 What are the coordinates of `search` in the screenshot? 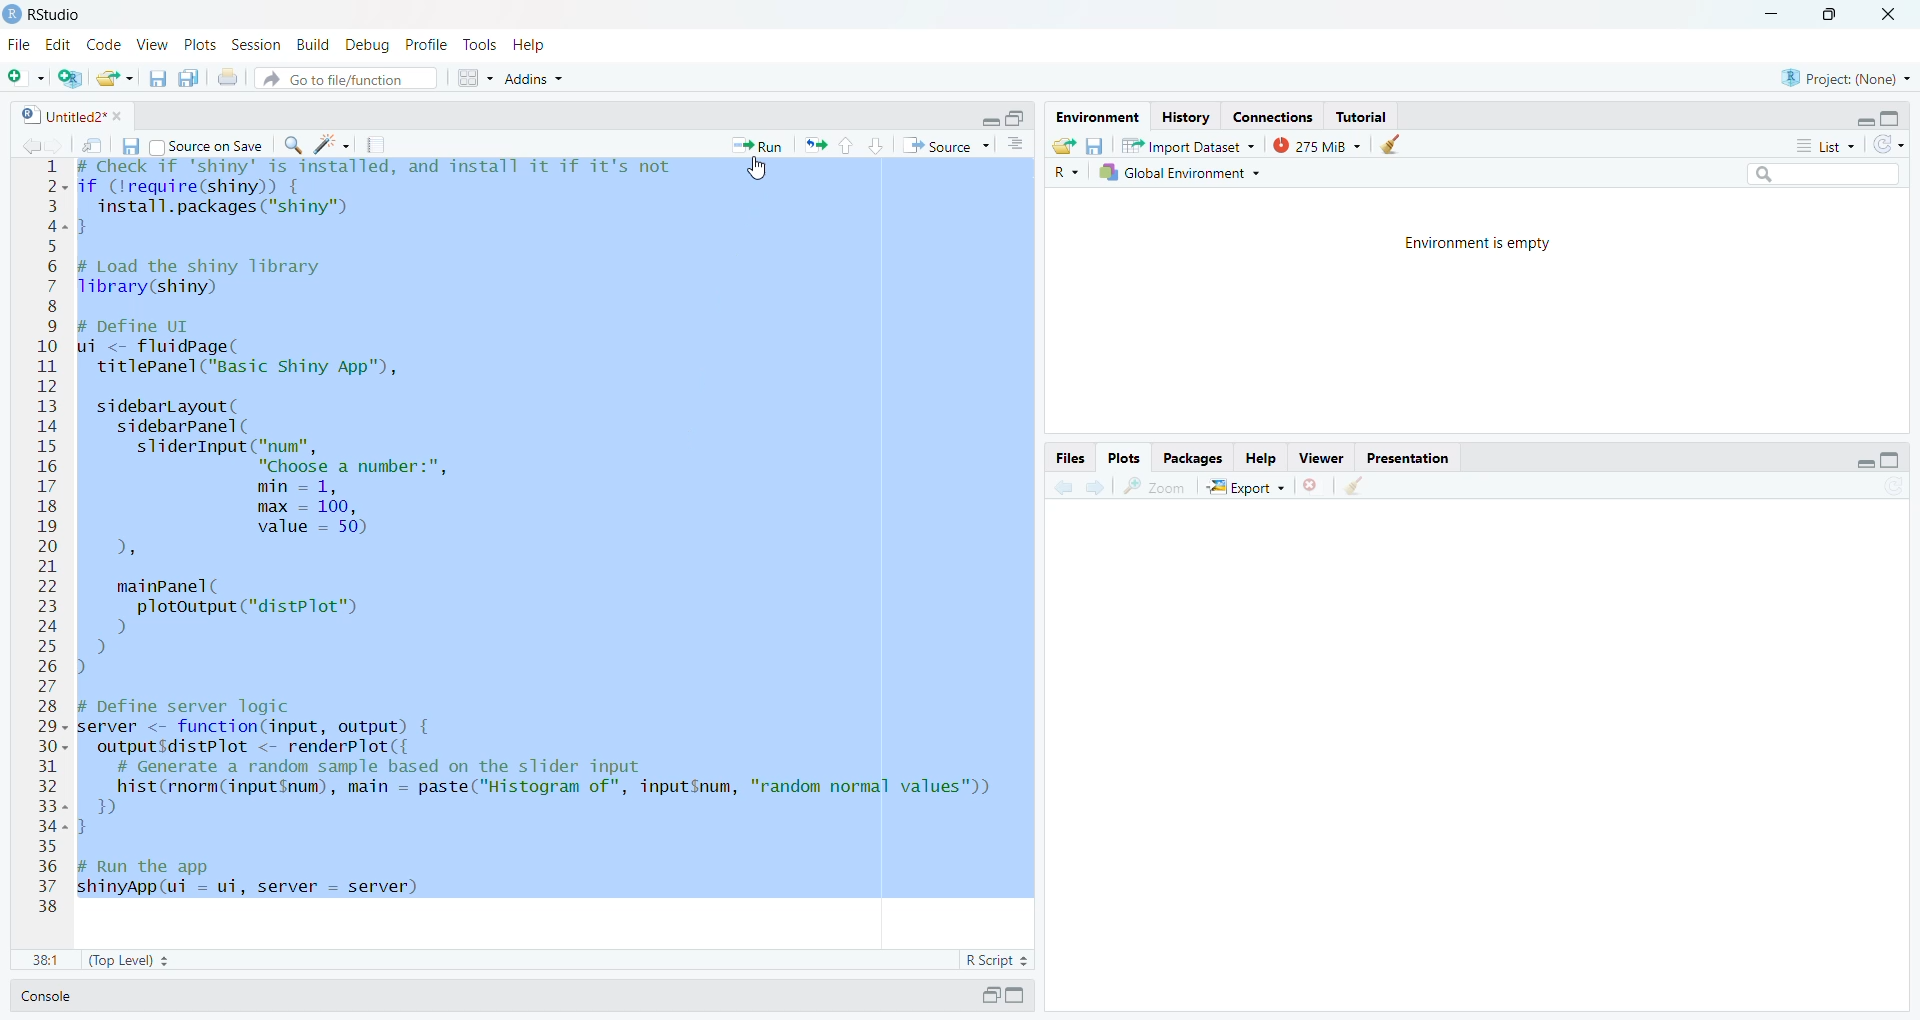 It's located at (292, 146).